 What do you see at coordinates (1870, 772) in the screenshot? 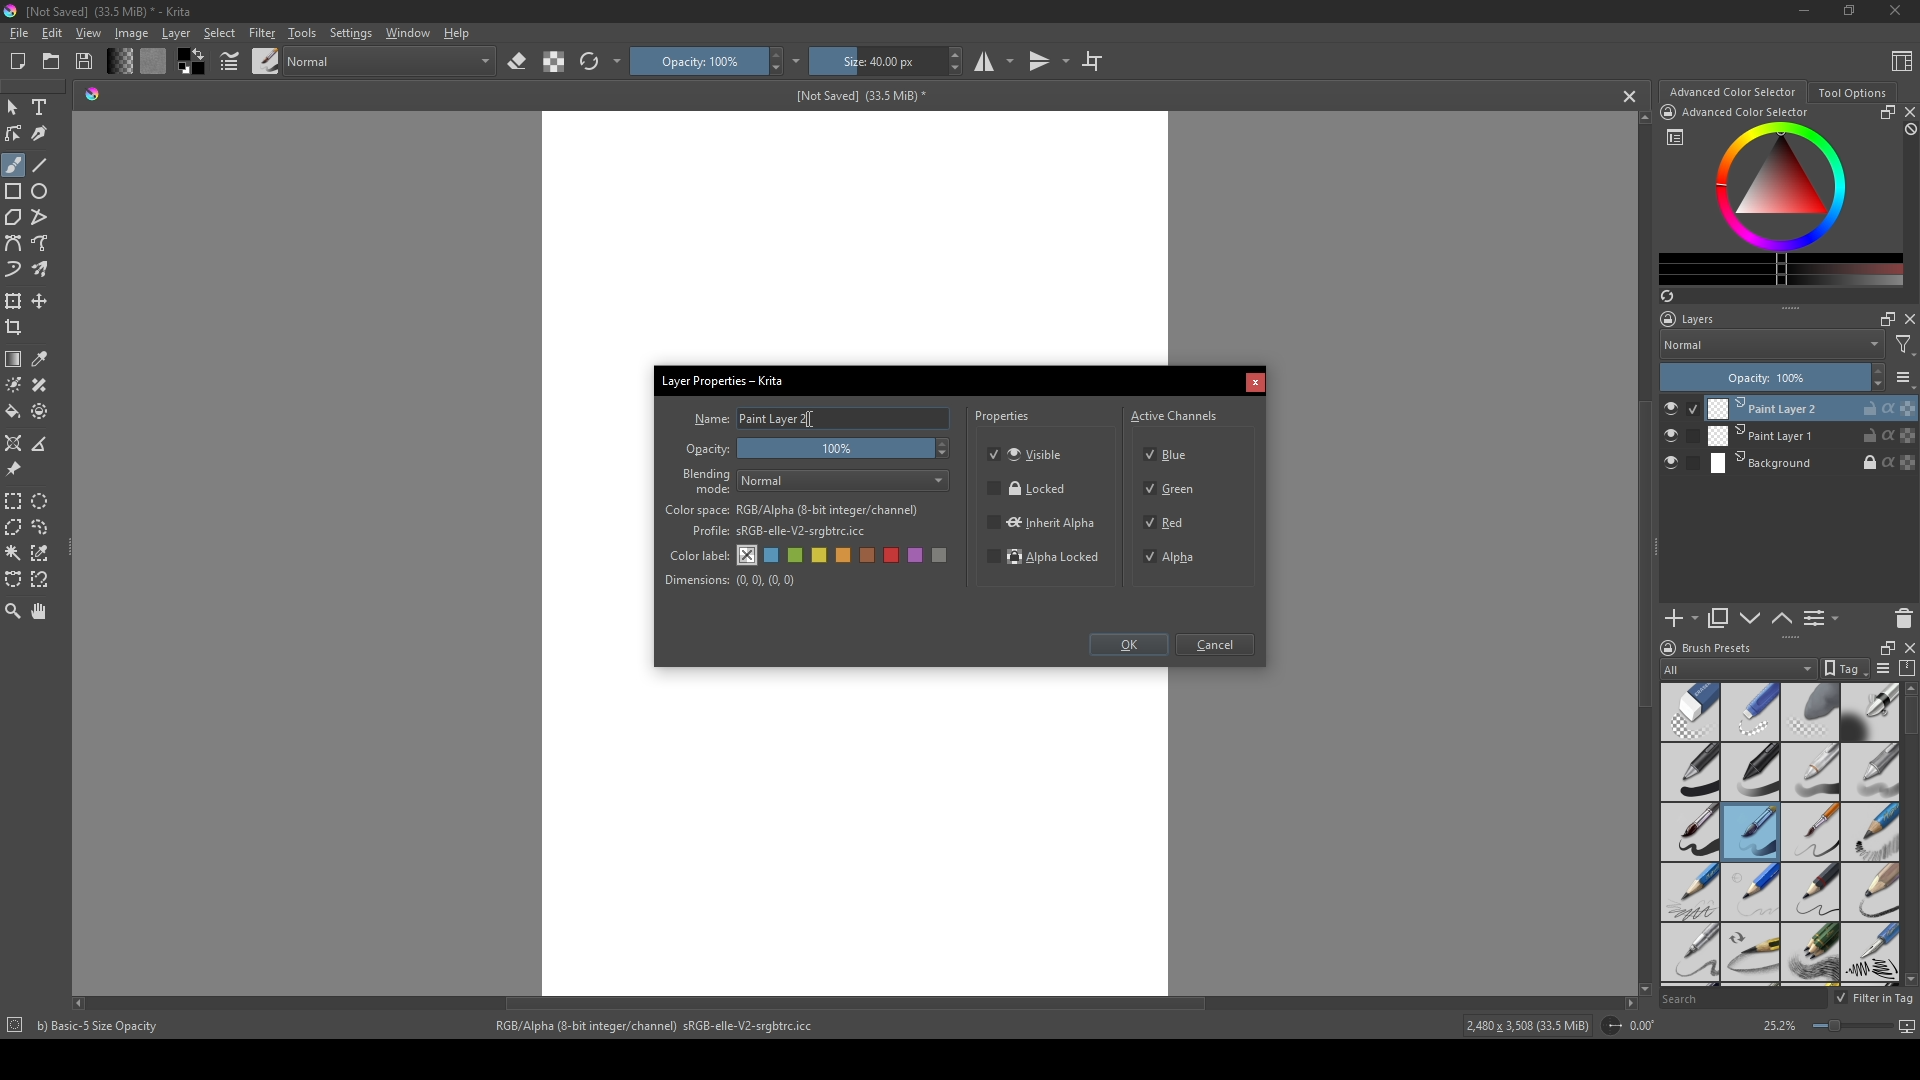
I see `grey pen` at bounding box center [1870, 772].